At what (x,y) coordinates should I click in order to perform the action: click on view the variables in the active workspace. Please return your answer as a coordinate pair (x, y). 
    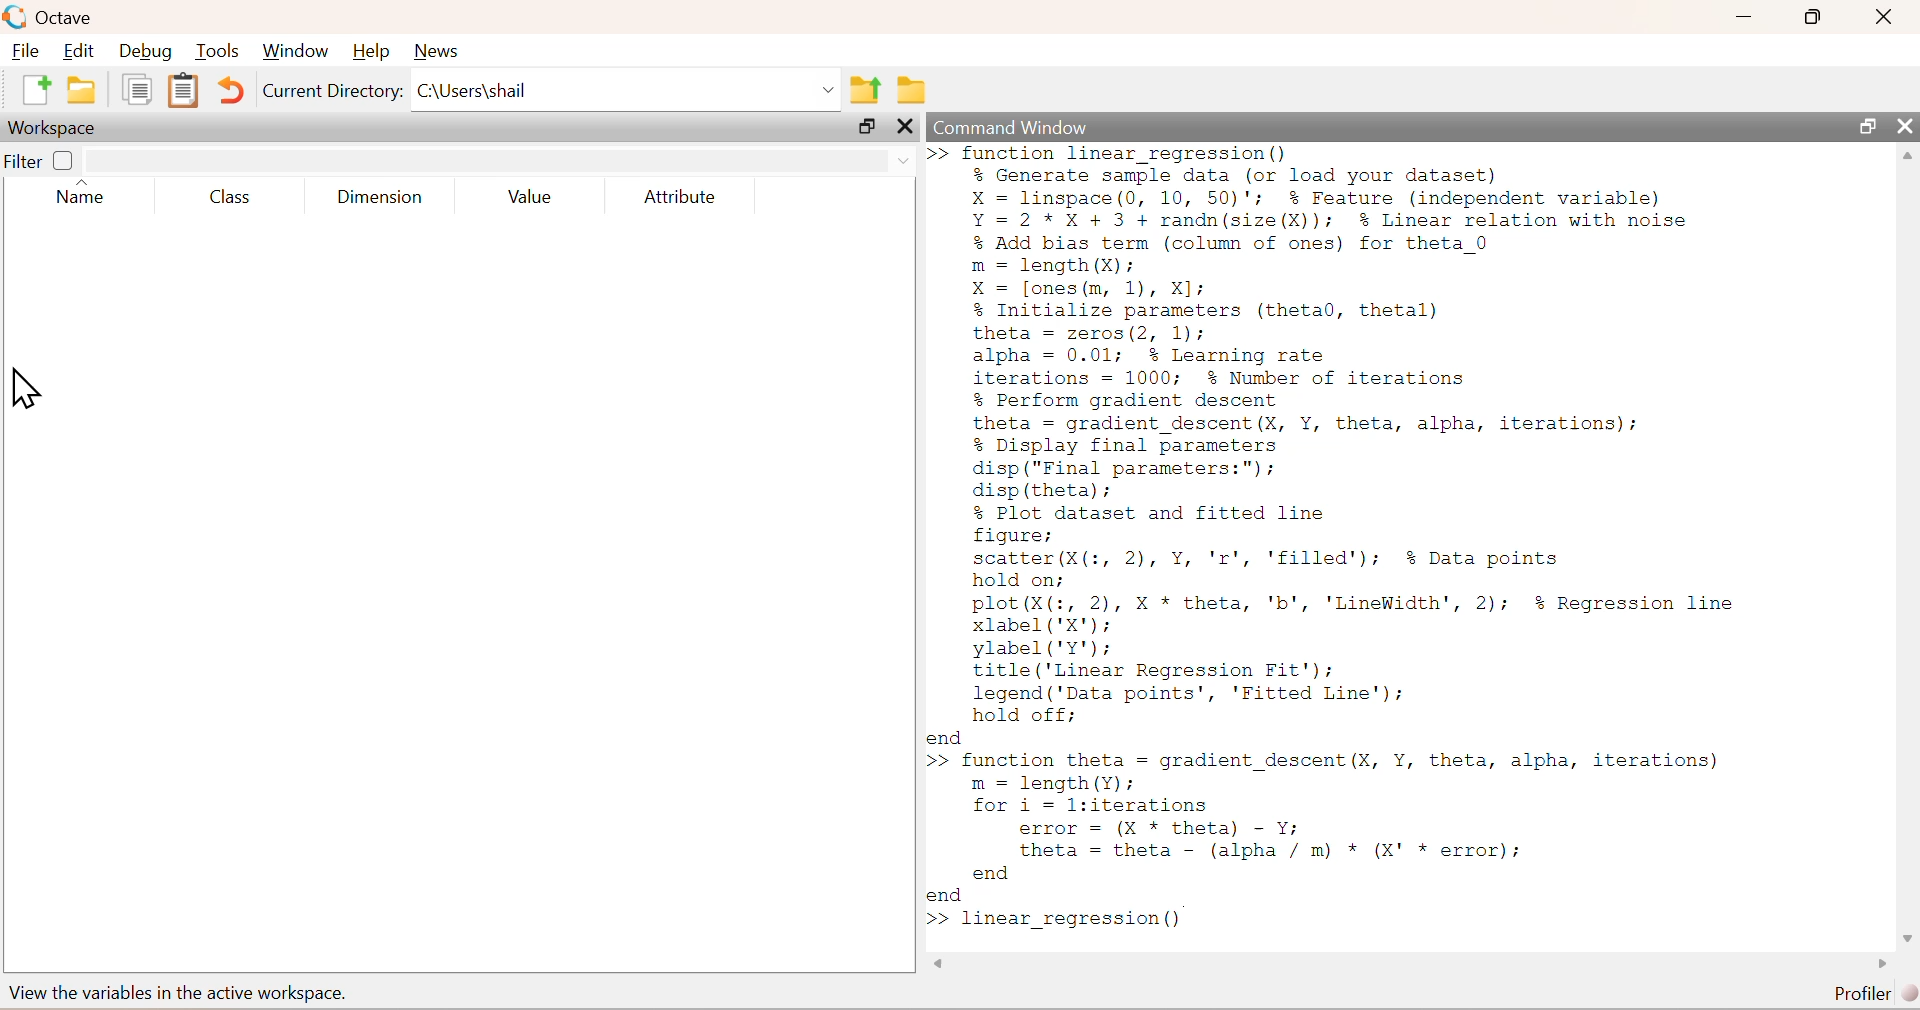
    Looking at the image, I should click on (180, 993).